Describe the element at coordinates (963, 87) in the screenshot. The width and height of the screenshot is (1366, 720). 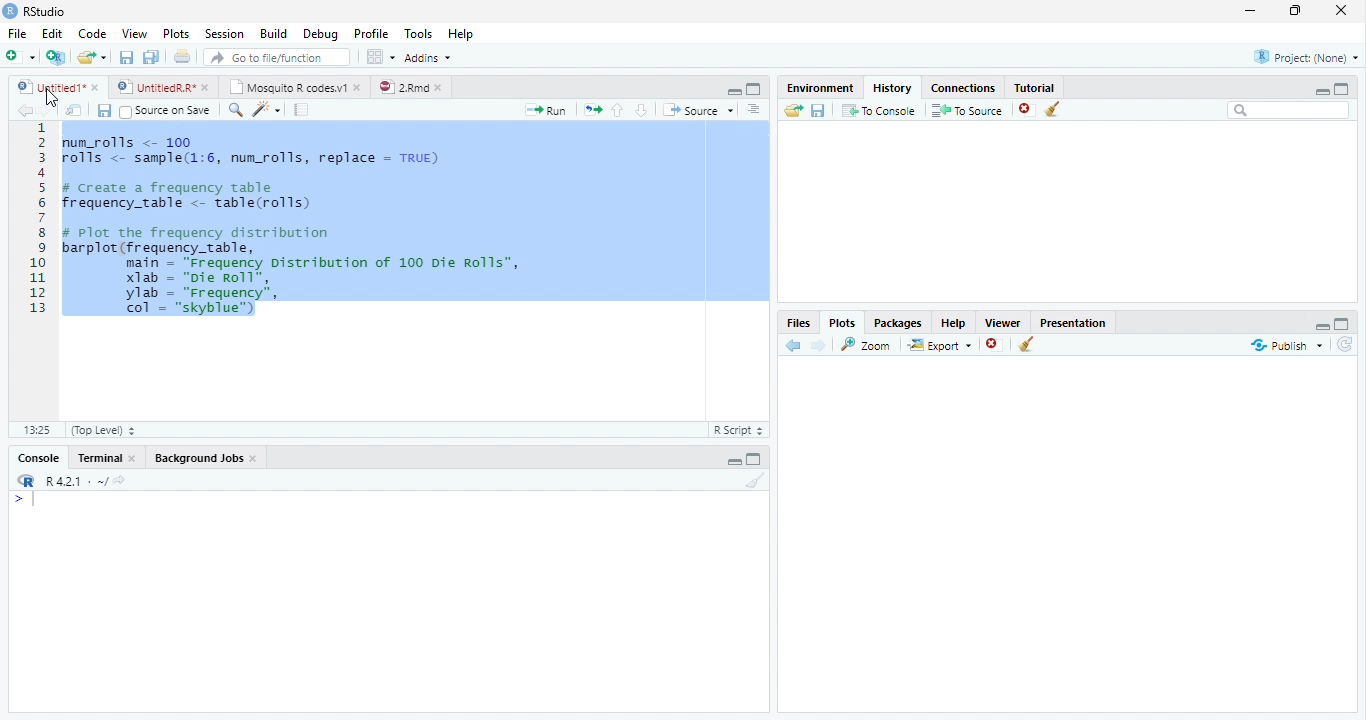
I see `Connections.` at that location.